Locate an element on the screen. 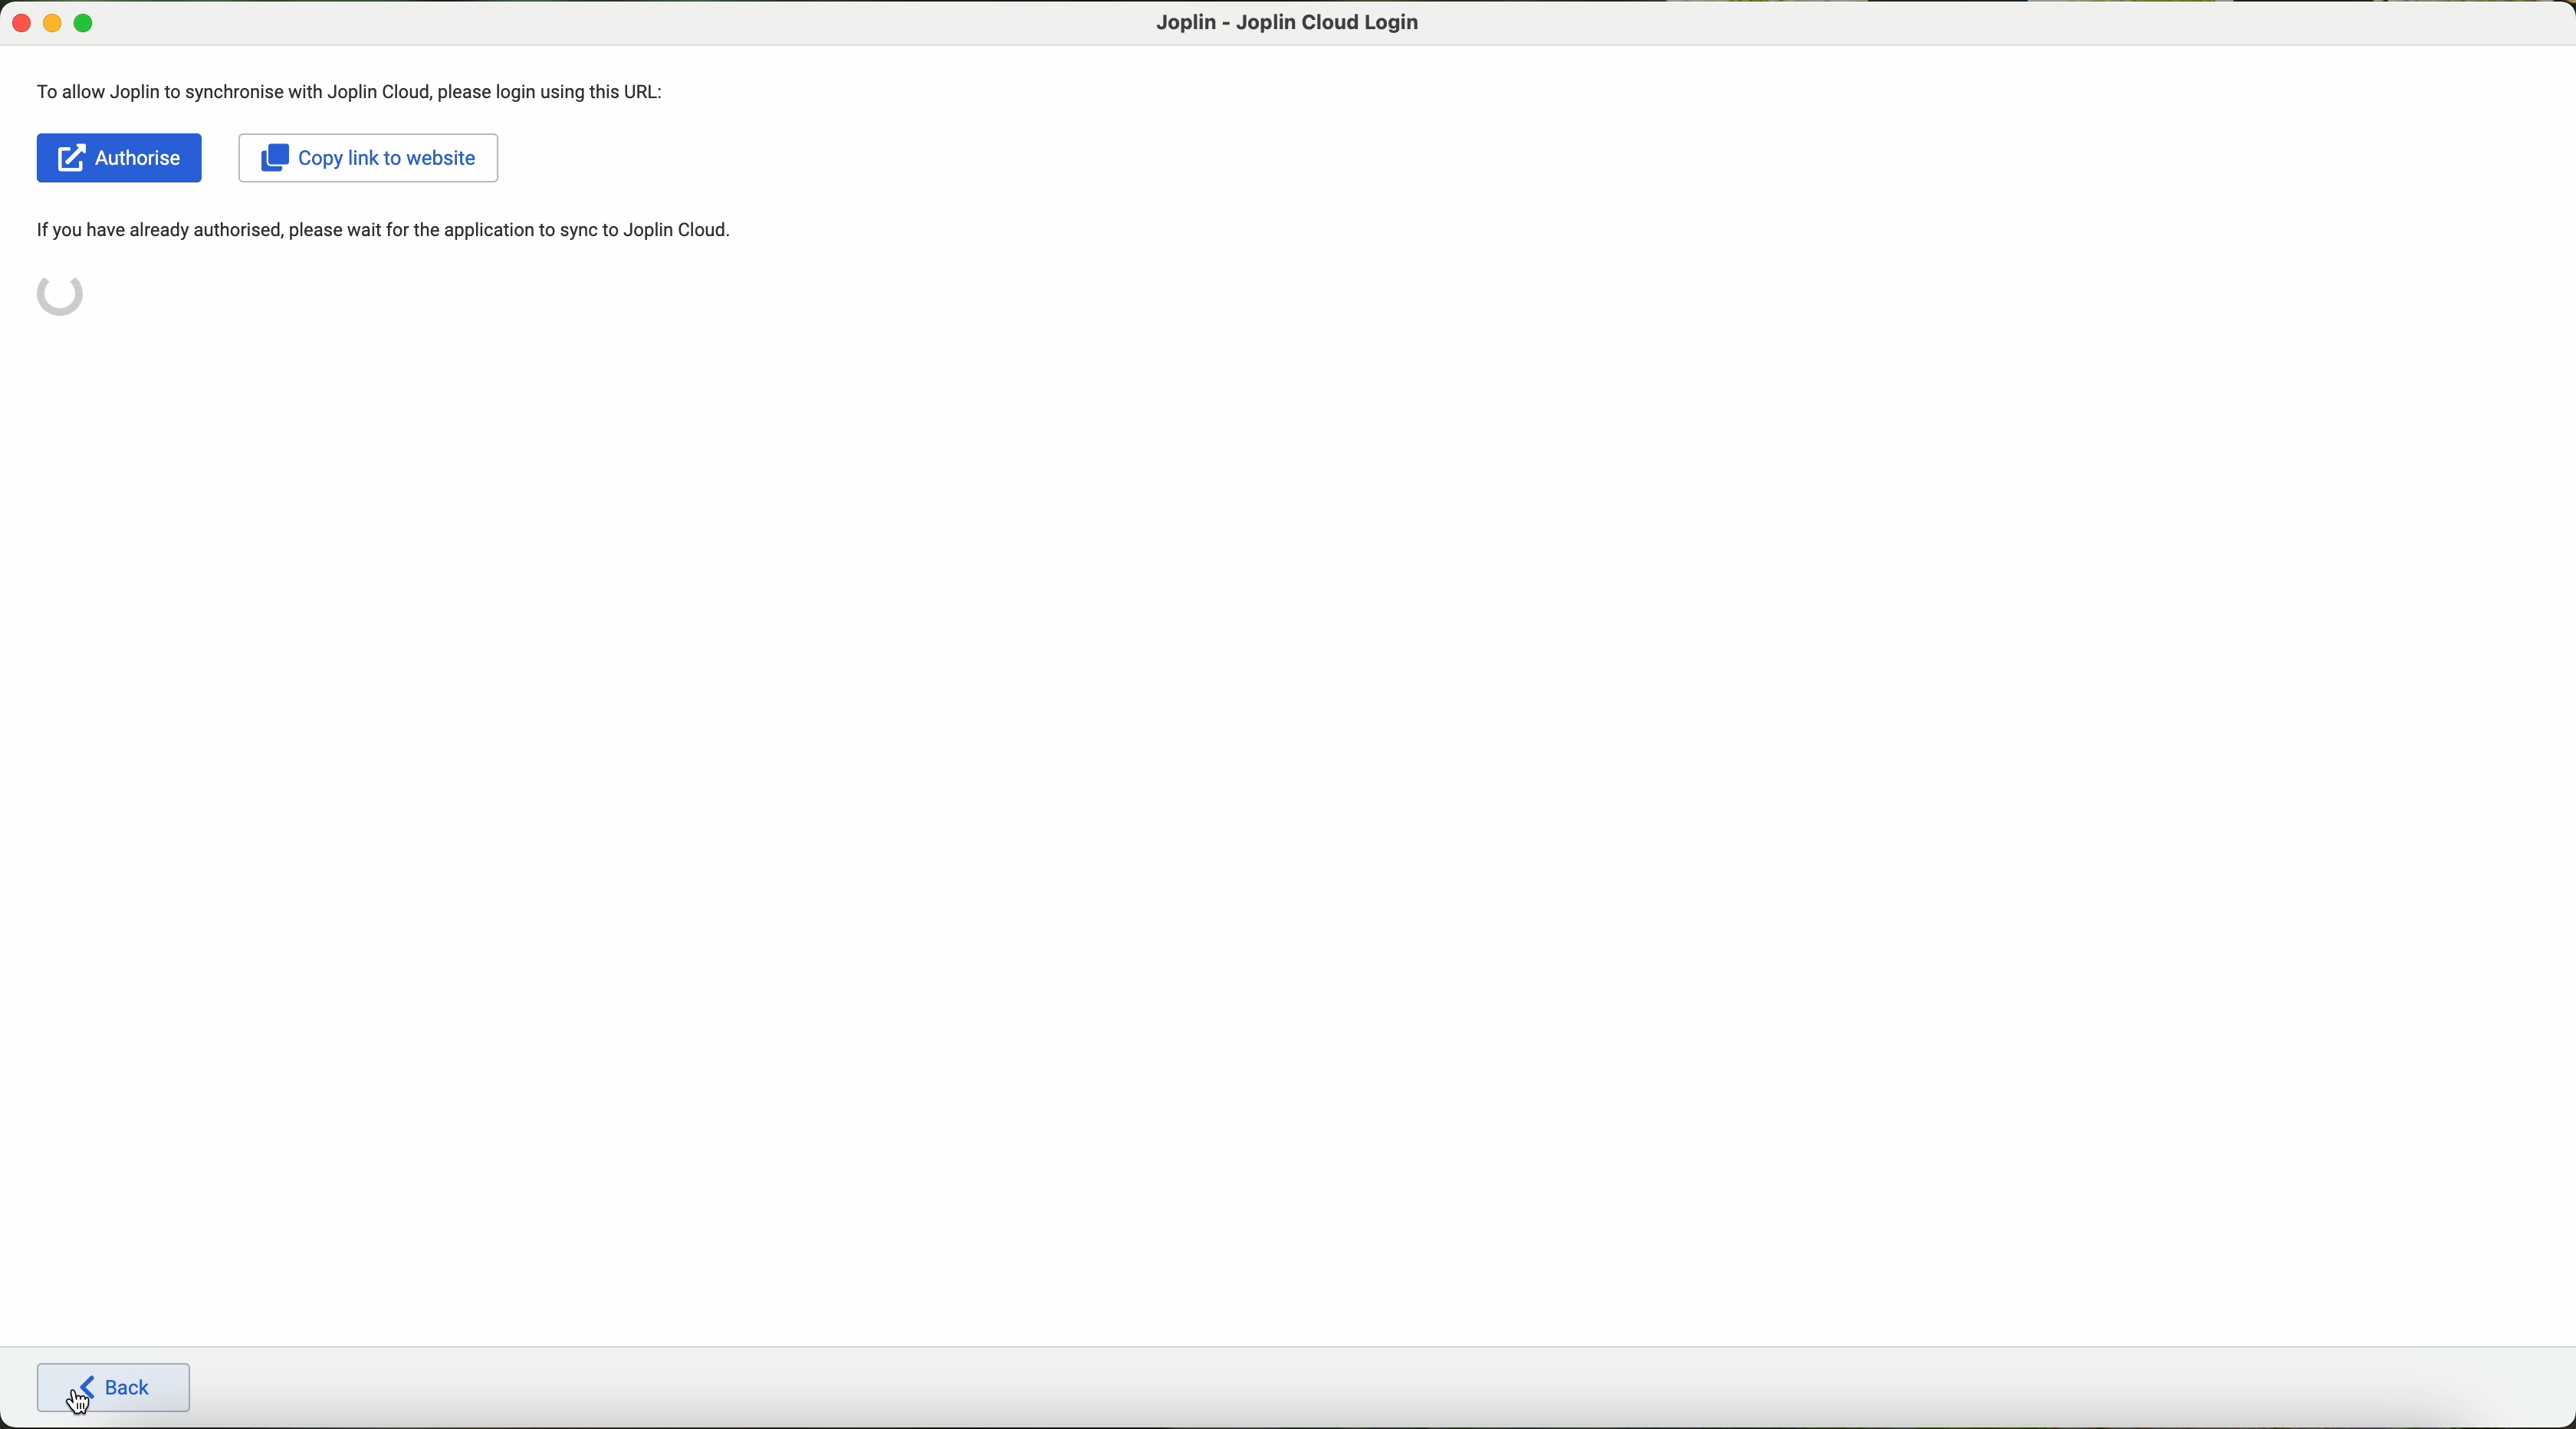 Image resolution: width=2576 pixels, height=1429 pixels. minimize Joplin is located at coordinates (53, 25).